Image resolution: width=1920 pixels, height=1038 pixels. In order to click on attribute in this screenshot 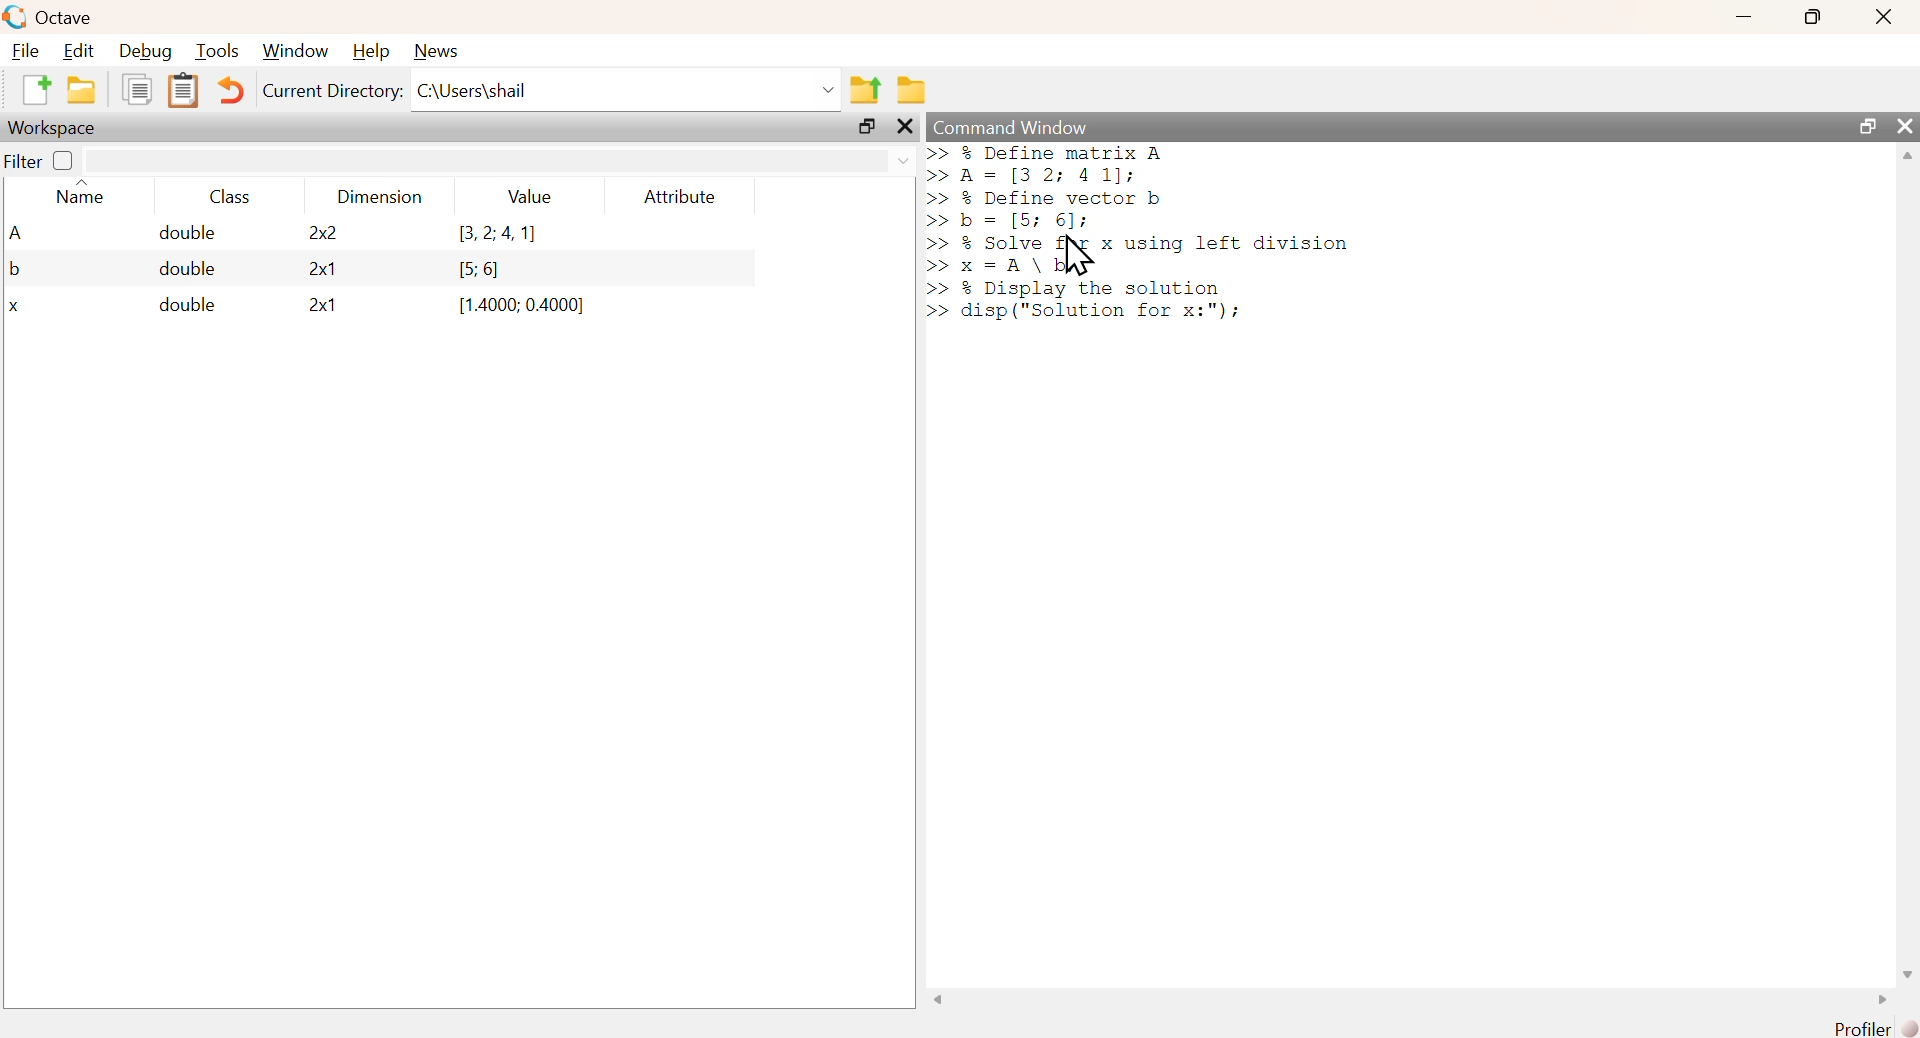, I will do `click(677, 197)`.